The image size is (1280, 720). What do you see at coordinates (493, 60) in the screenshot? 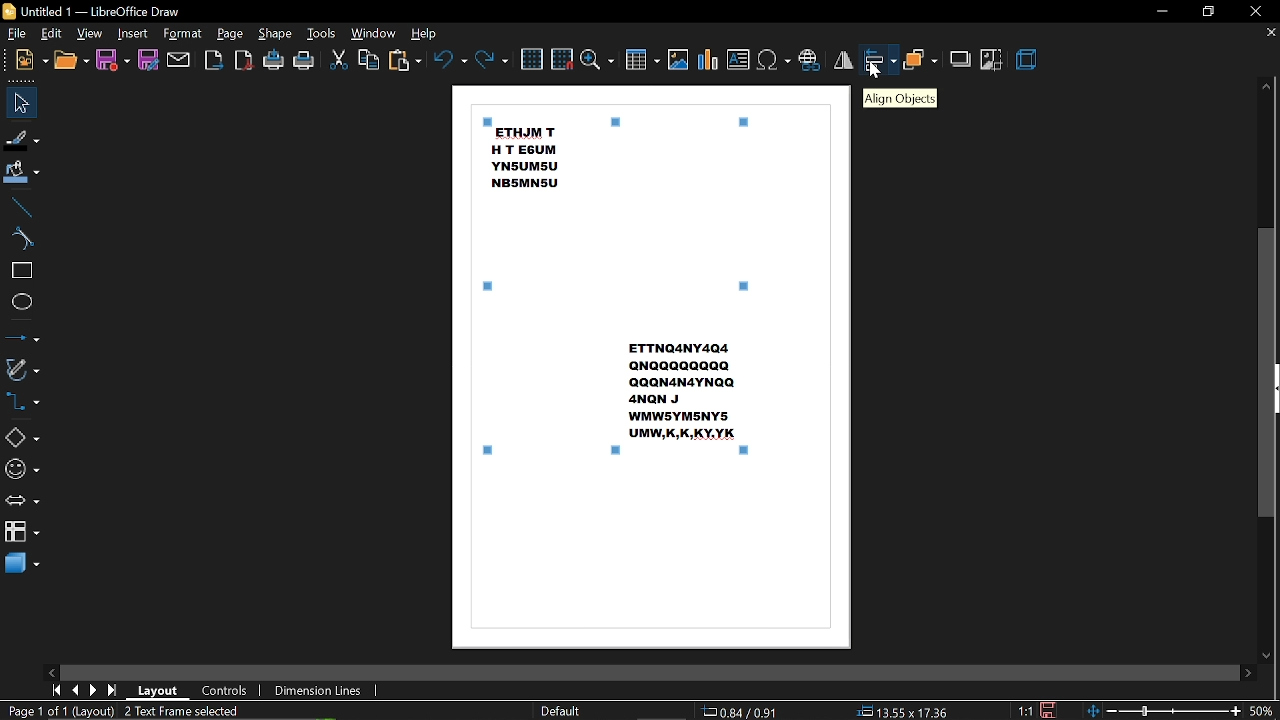
I see `redo` at bounding box center [493, 60].